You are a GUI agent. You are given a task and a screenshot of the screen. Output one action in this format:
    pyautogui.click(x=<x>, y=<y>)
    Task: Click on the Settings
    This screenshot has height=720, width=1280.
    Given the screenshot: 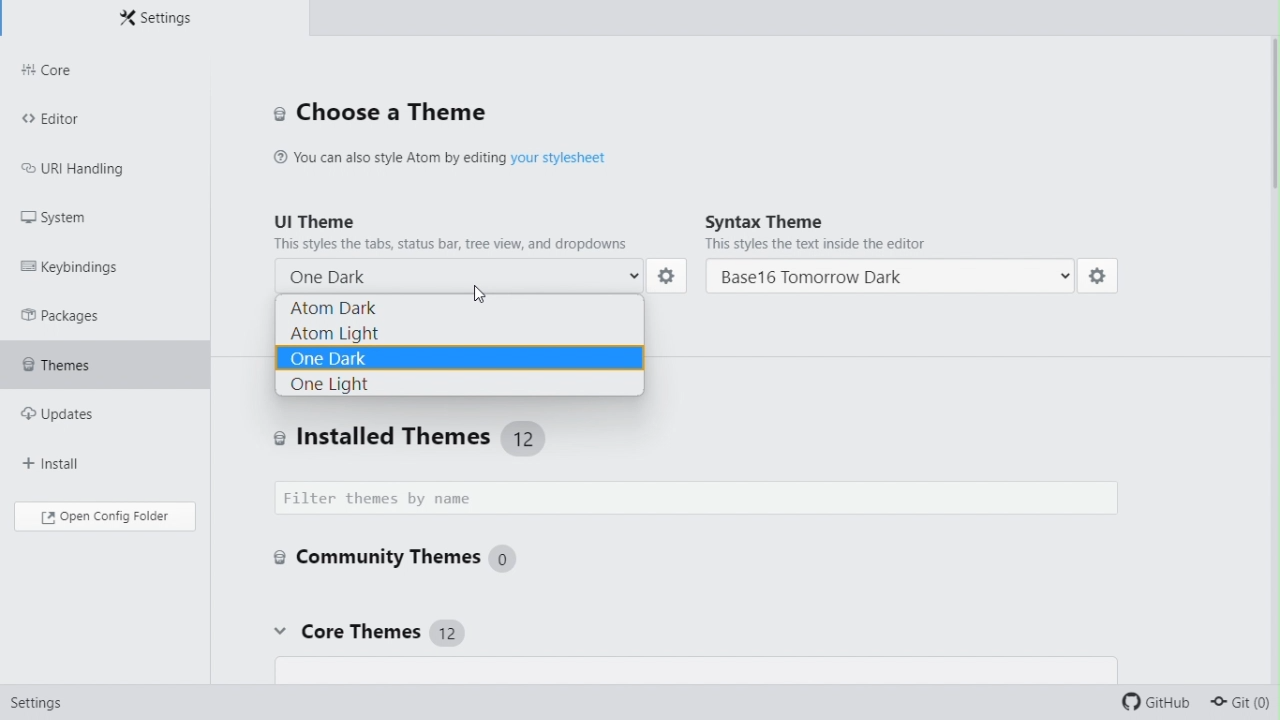 What is the action you would take?
    pyautogui.click(x=154, y=18)
    